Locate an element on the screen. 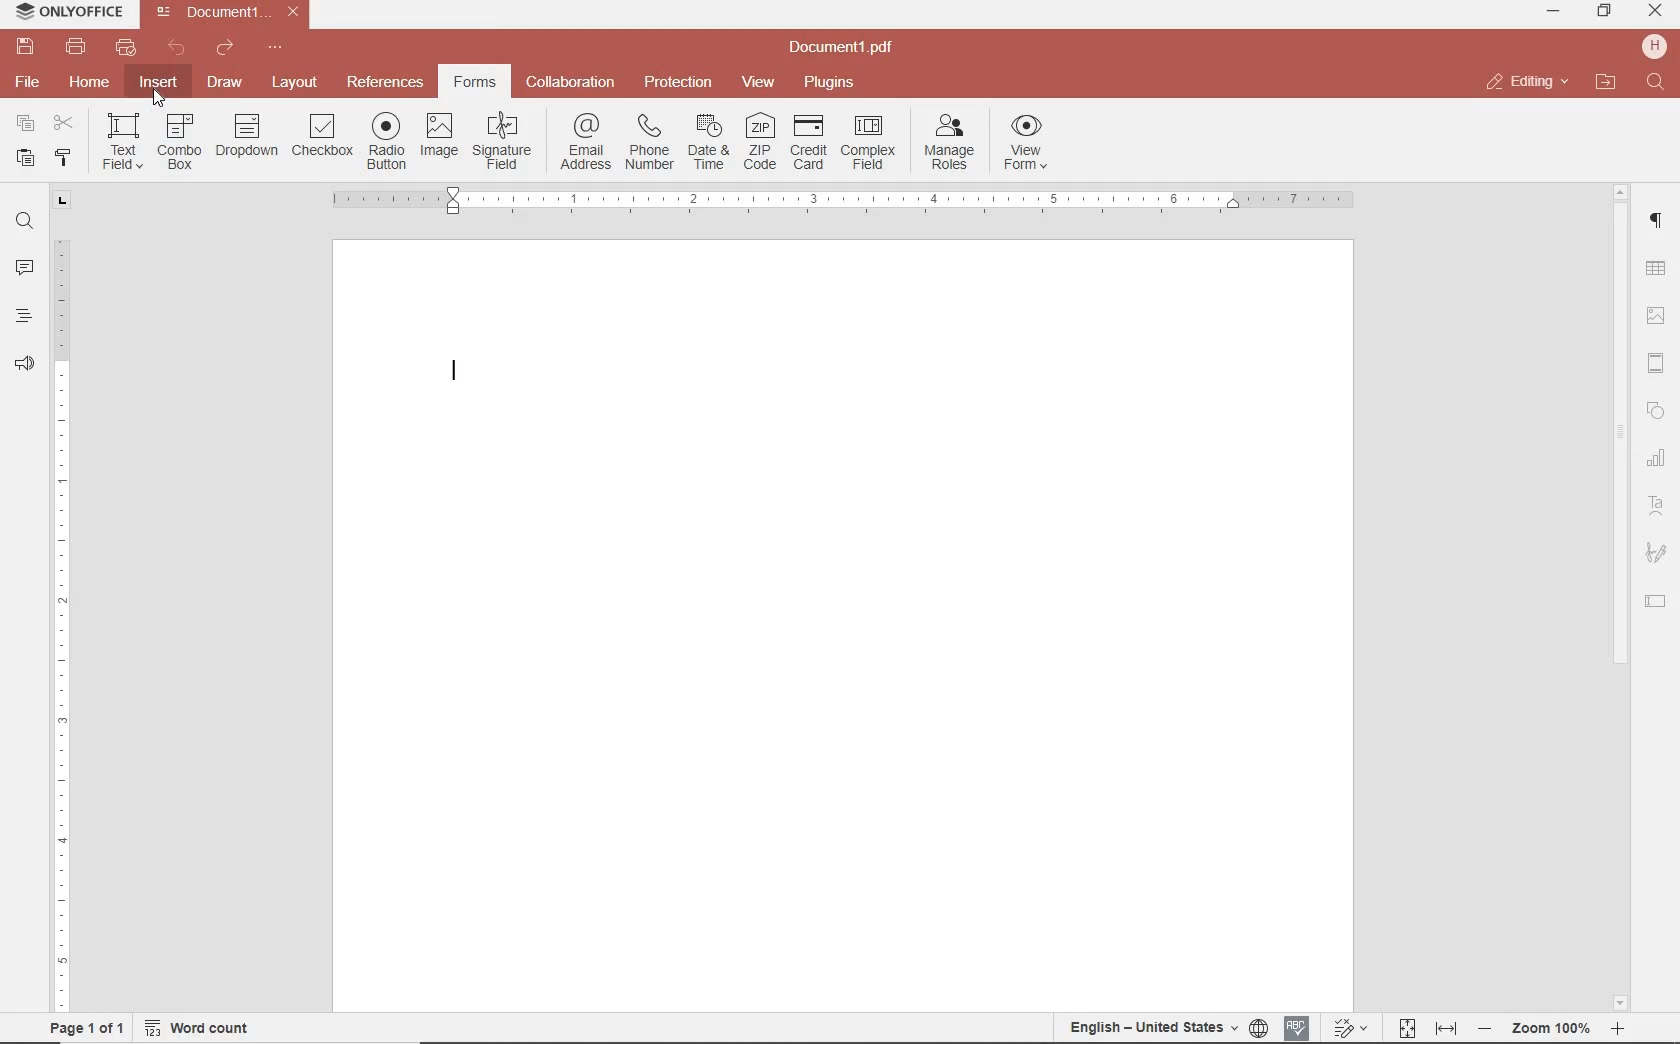  copy style is located at coordinates (61, 156).